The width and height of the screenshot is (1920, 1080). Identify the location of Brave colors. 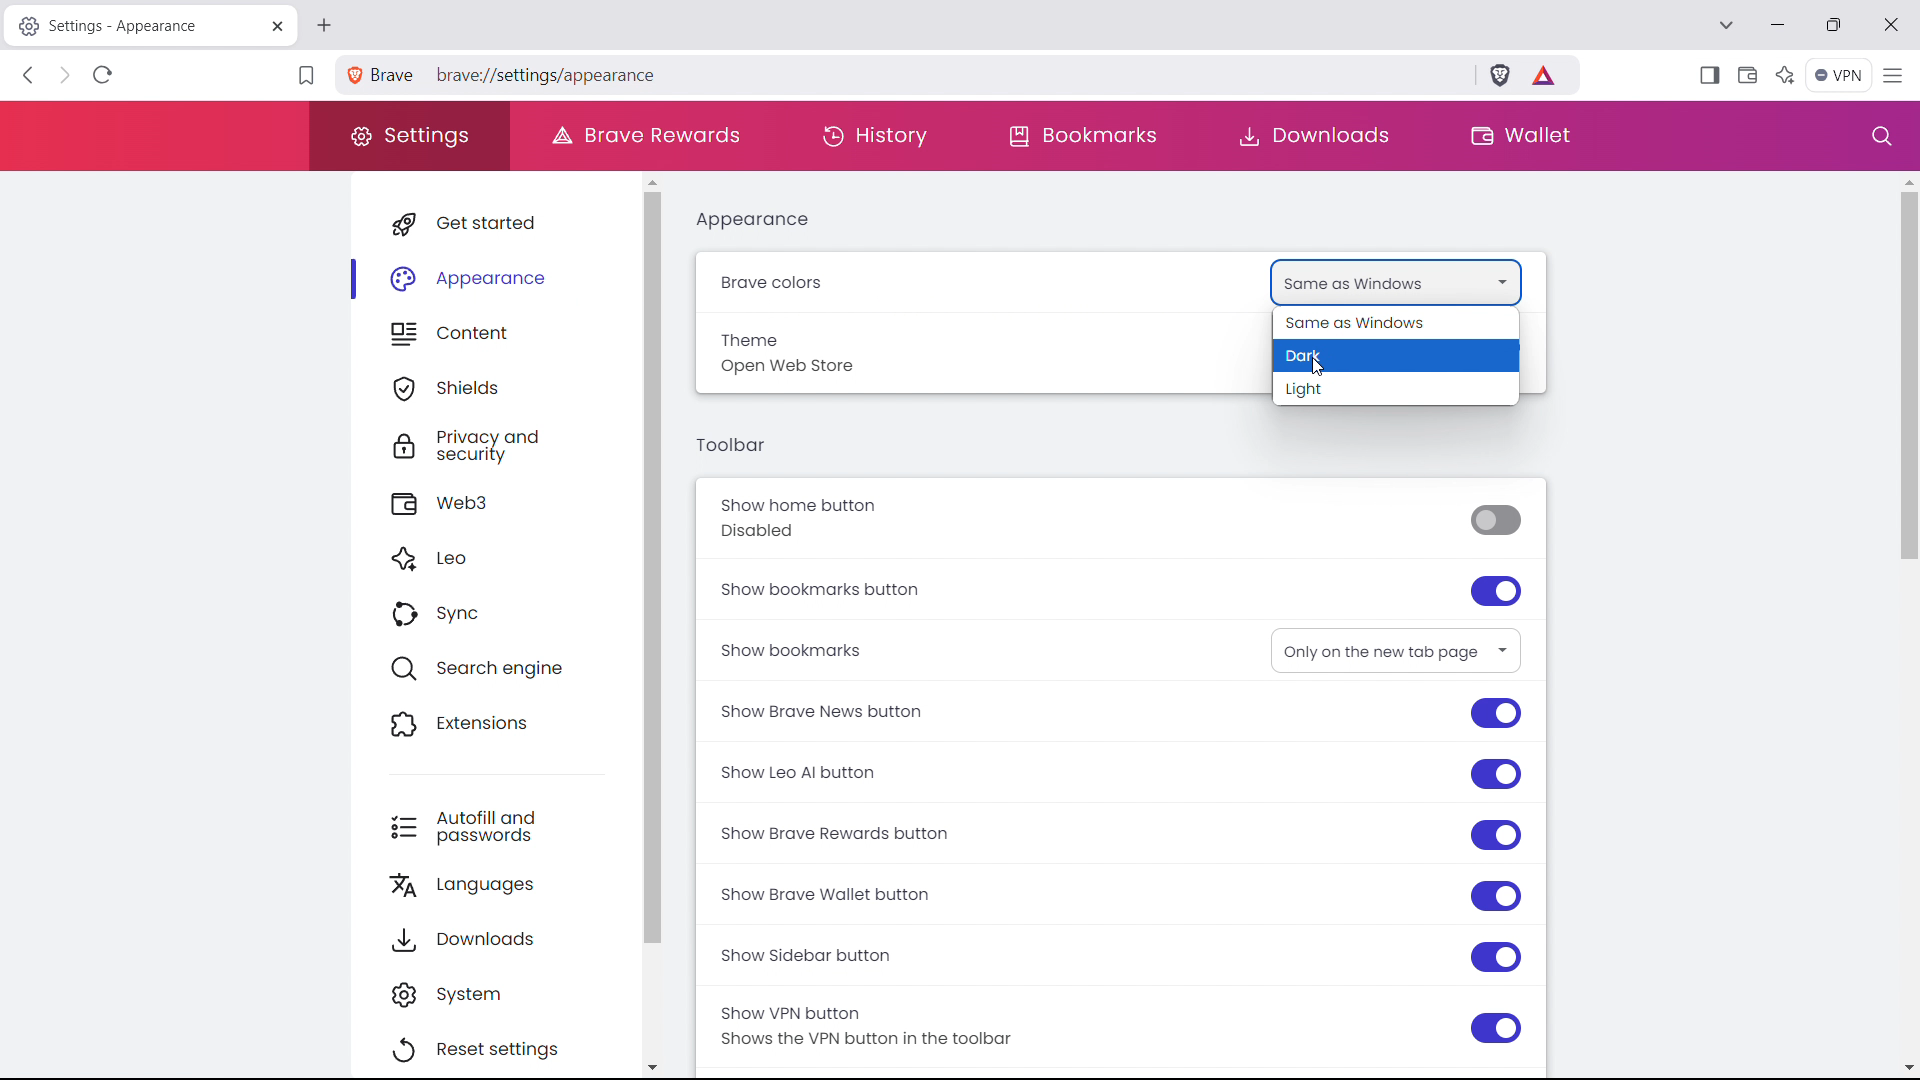
(833, 287).